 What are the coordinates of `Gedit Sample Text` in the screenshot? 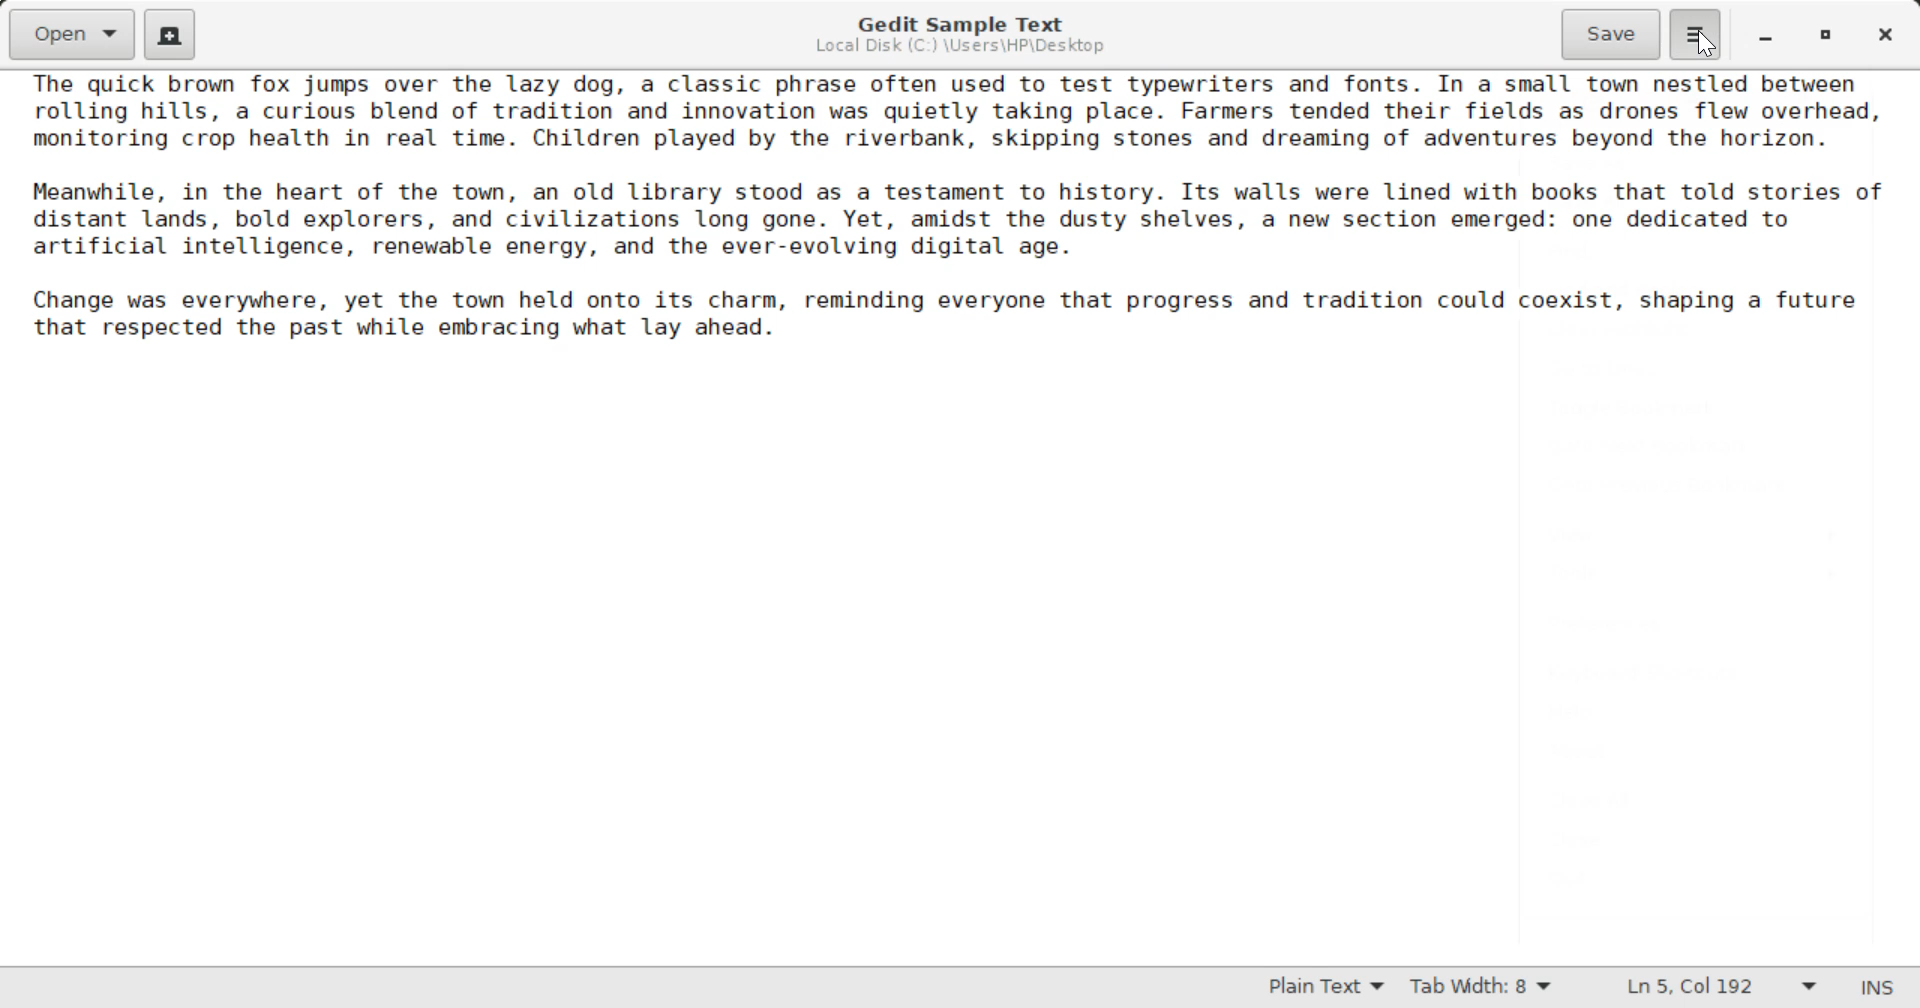 It's located at (955, 21).